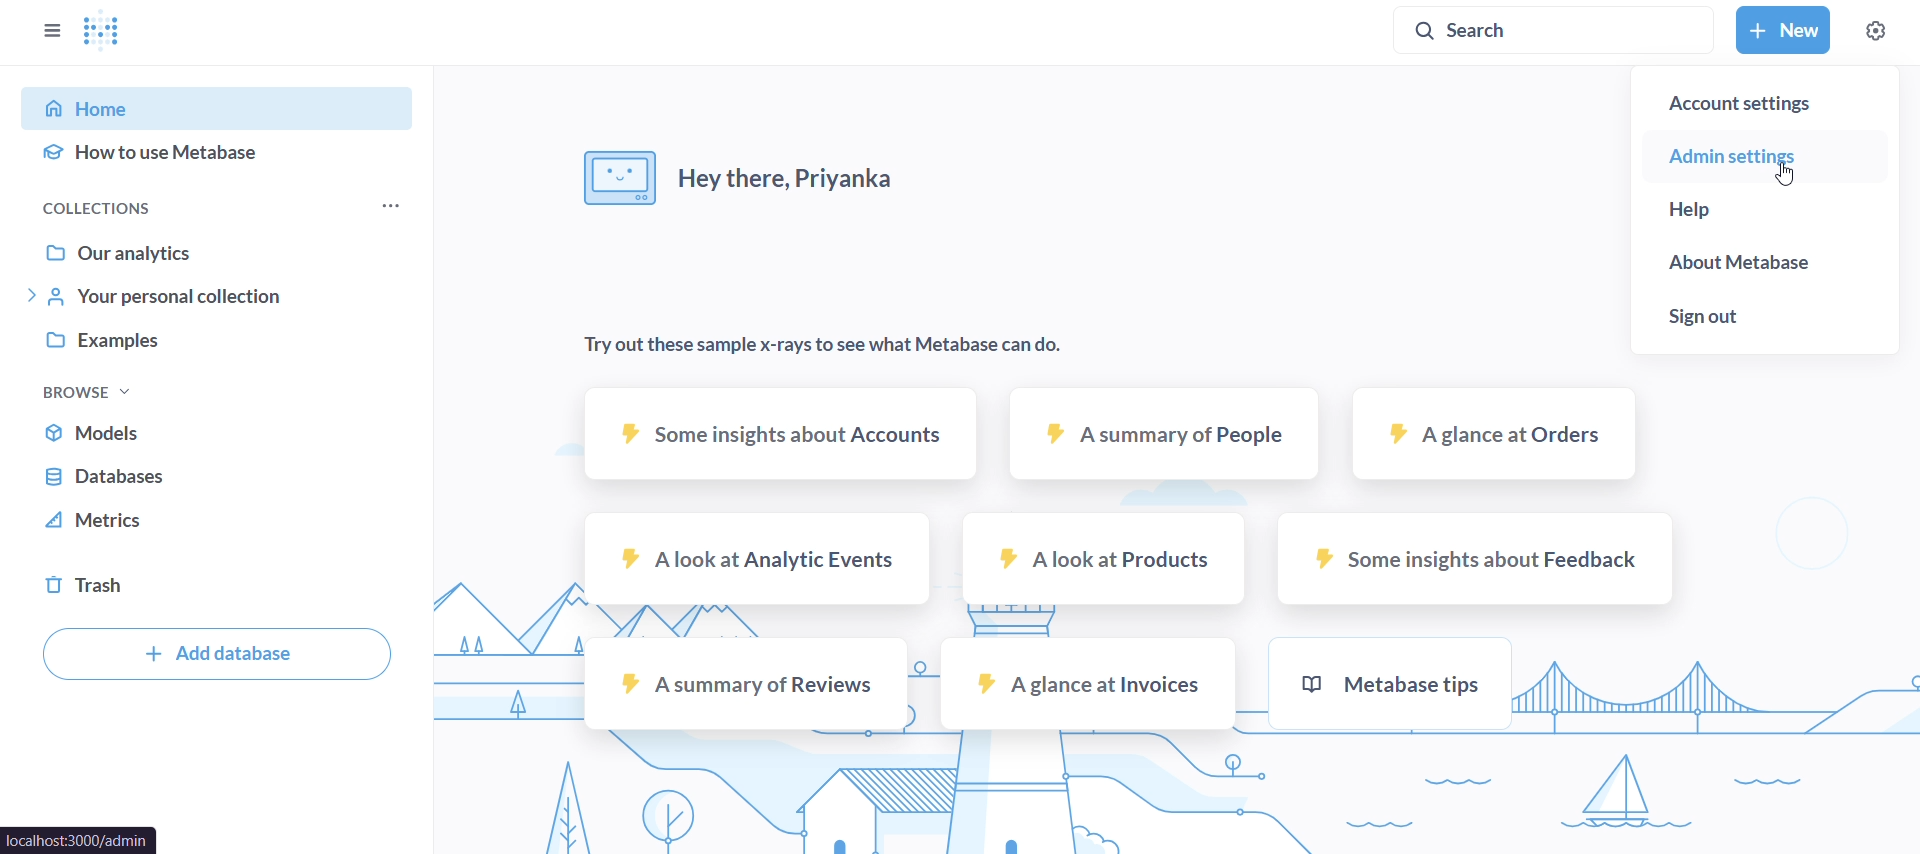 The width and height of the screenshot is (1920, 854). I want to click on cursor, so click(1789, 173).